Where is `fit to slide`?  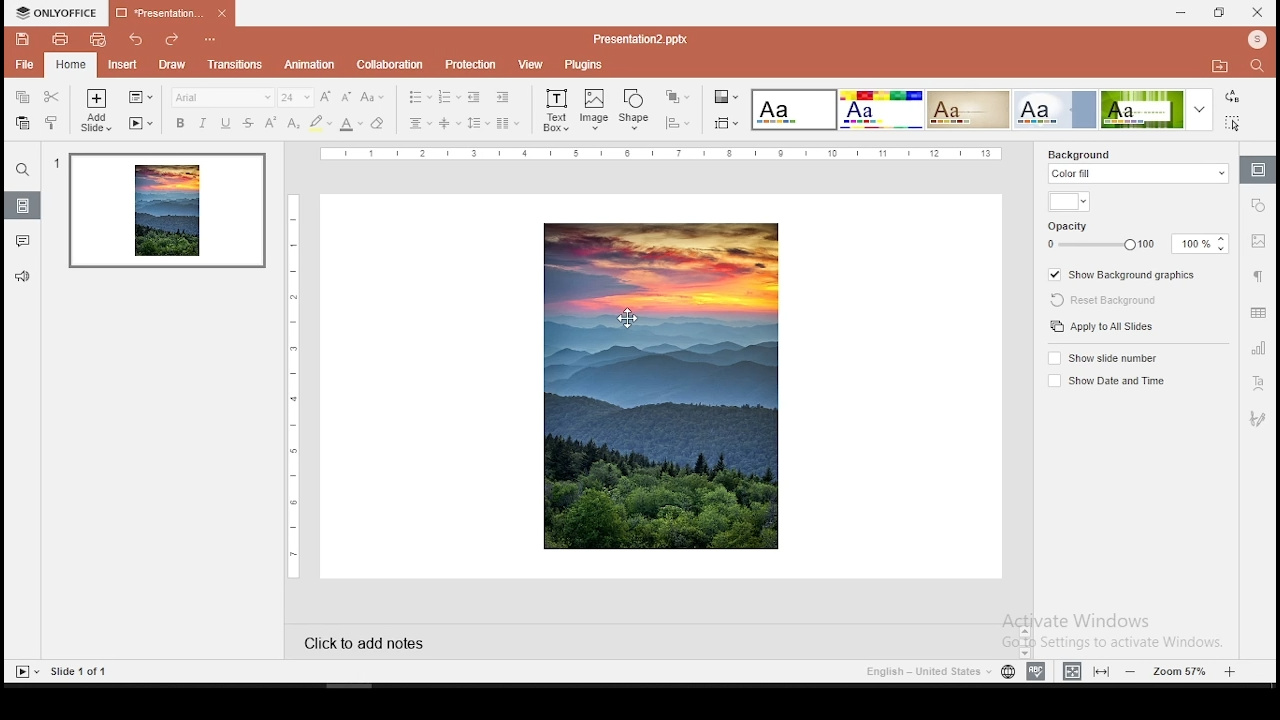 fit to slide is located at coordinates (1101, 672).